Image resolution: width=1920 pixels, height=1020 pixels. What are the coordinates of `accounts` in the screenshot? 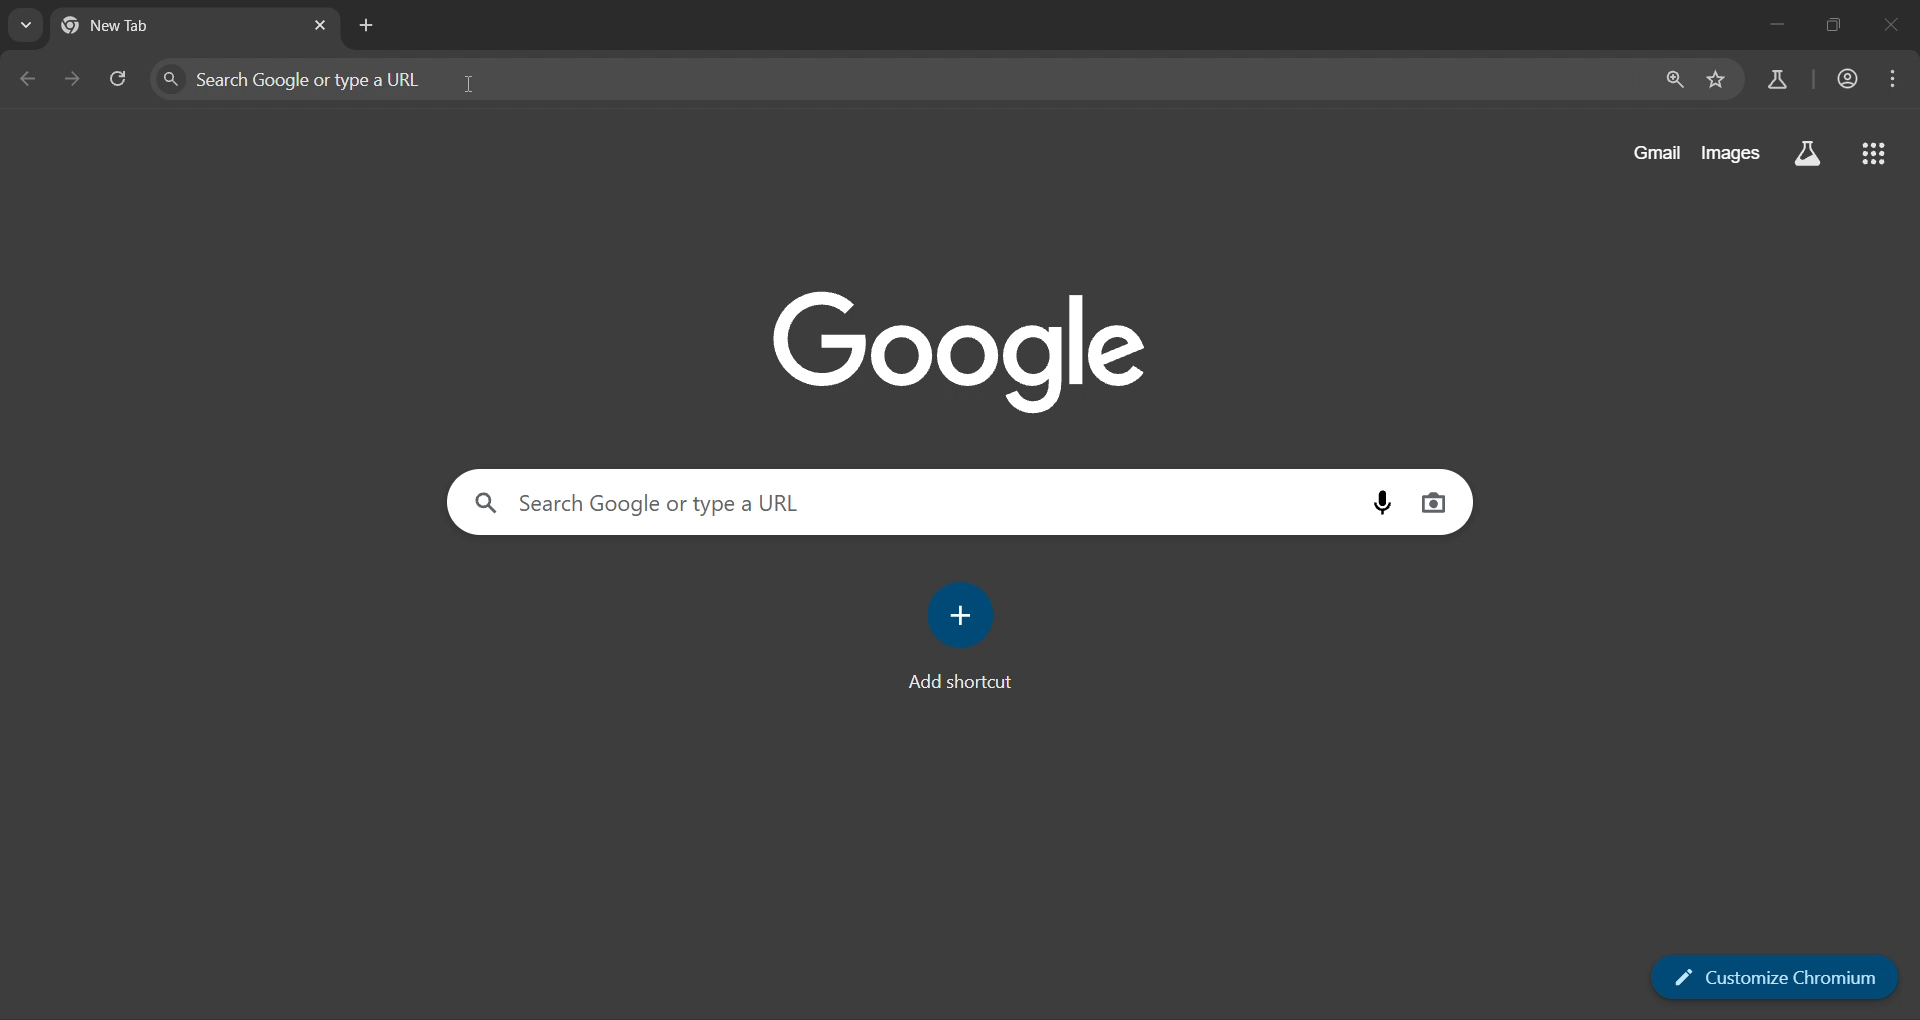 It's located at (1847, 78).